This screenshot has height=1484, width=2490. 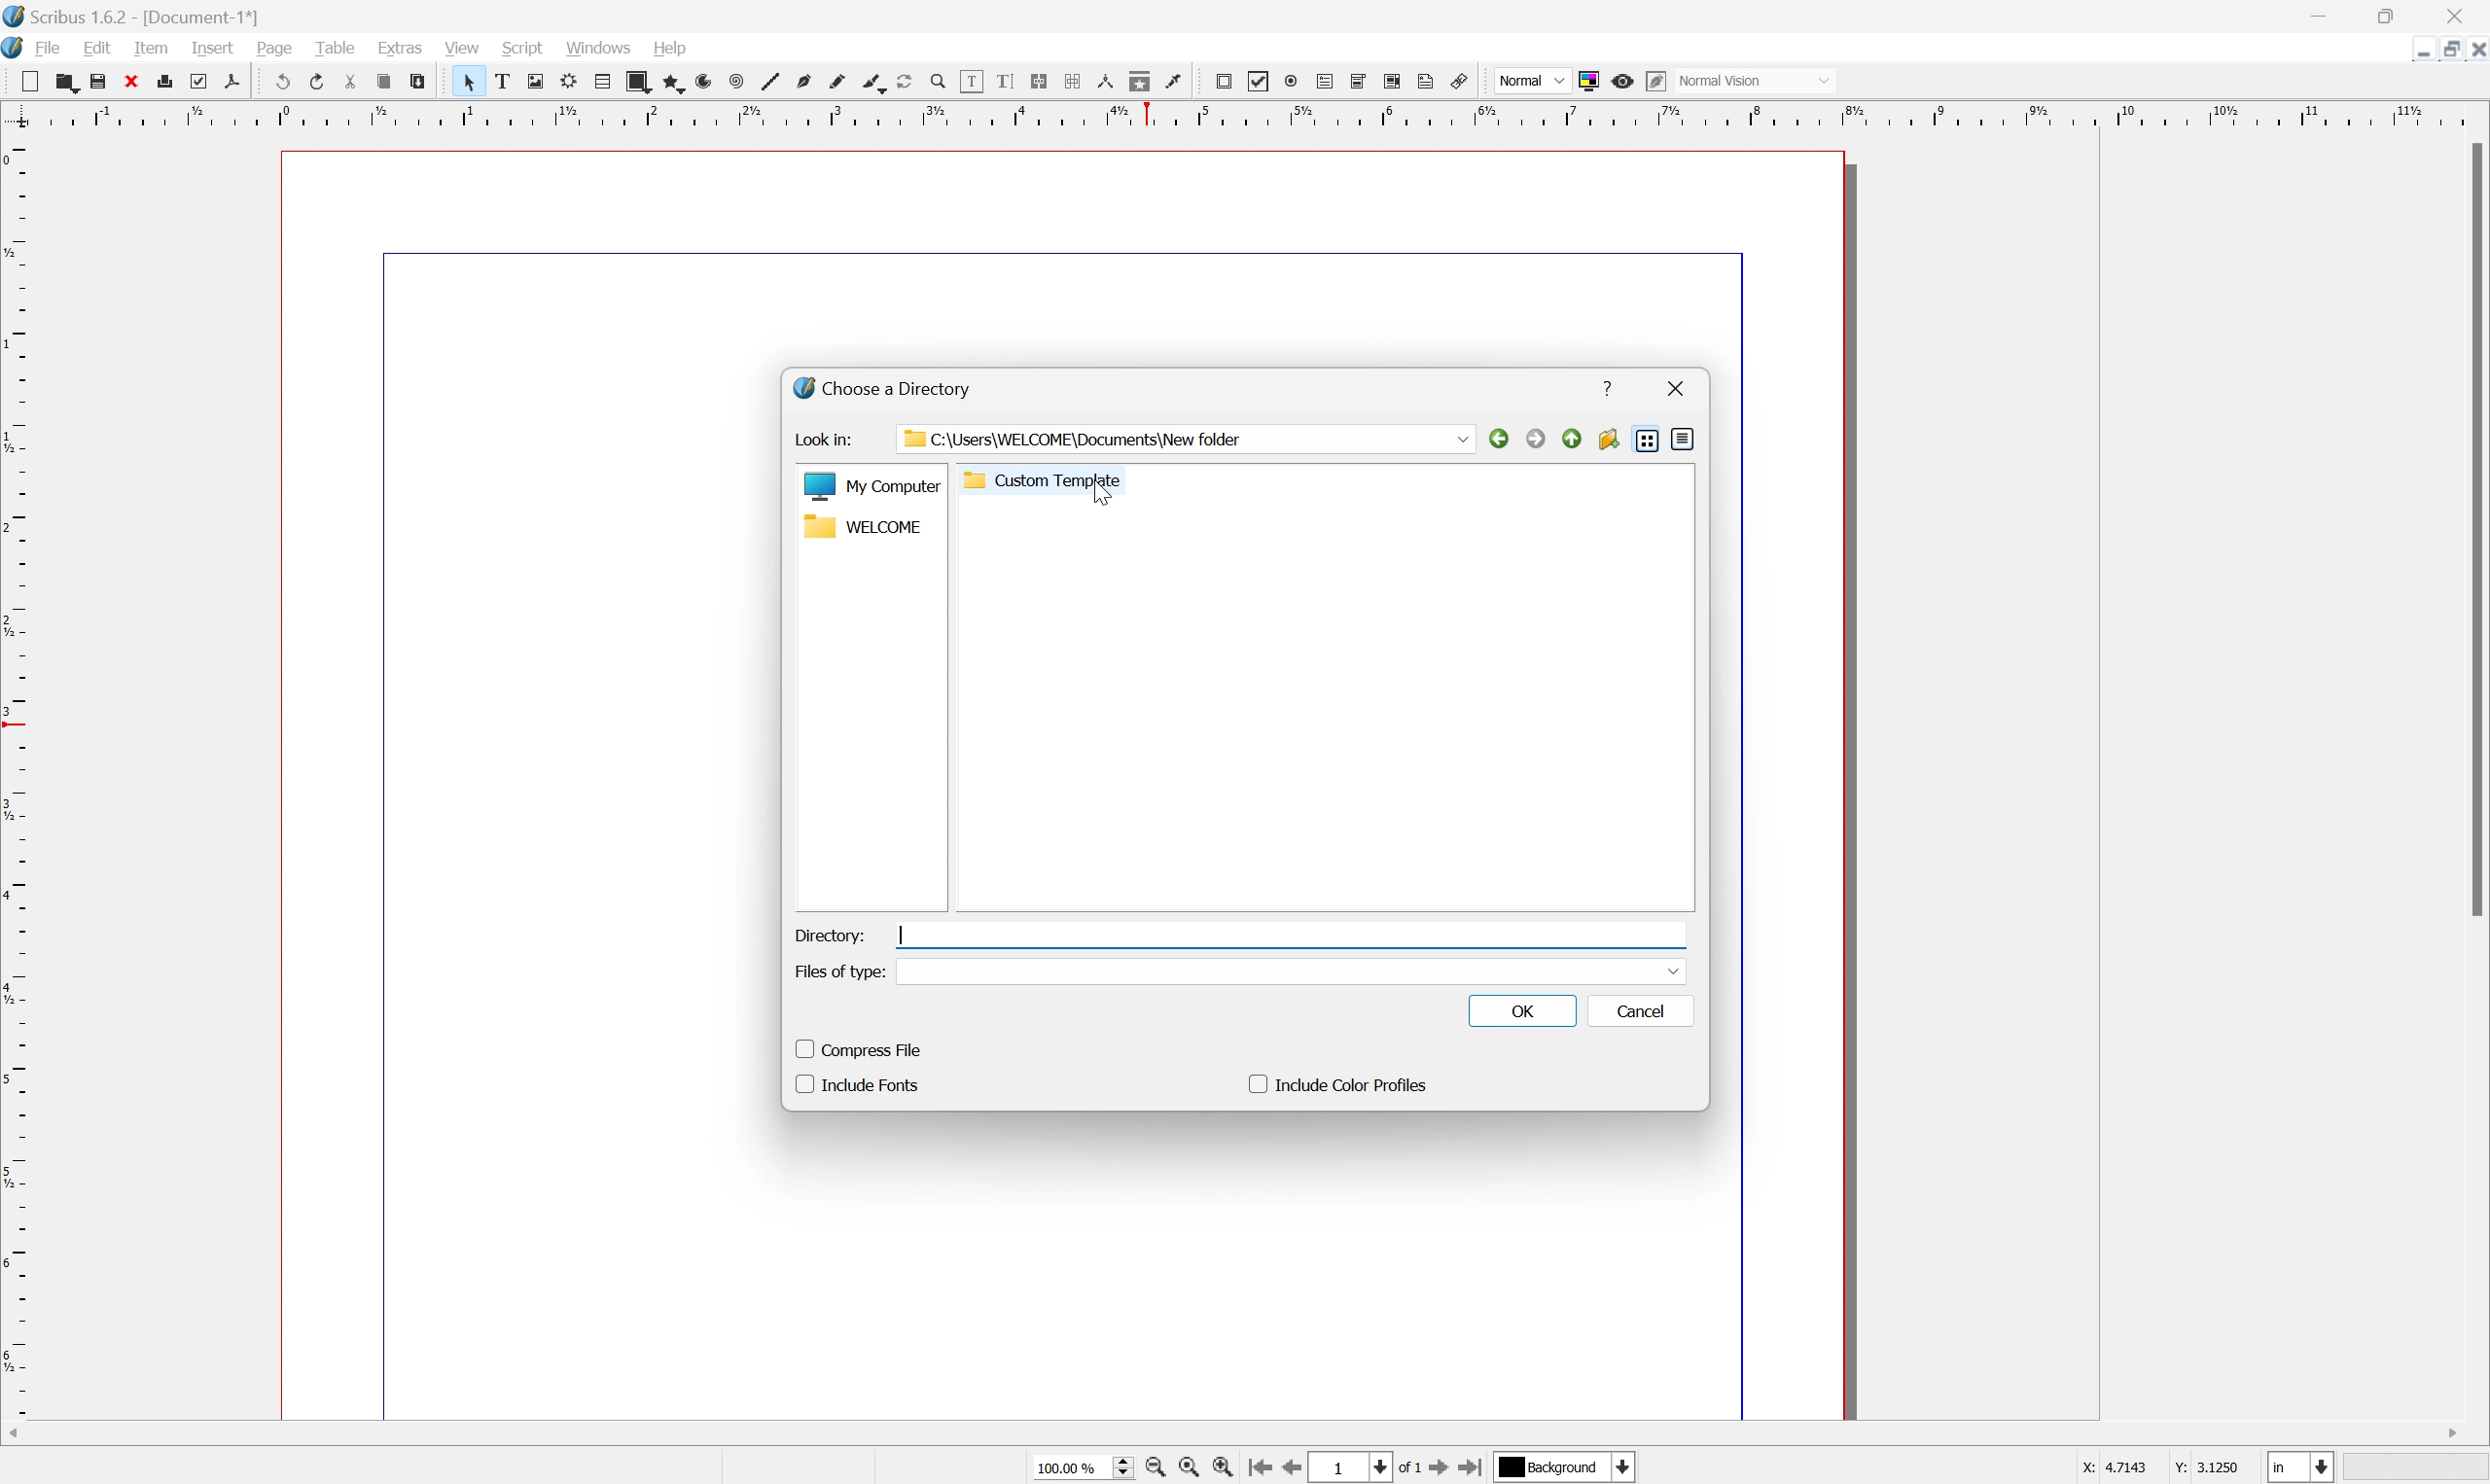 What do you see at coordinates (637, 80) in the screenshot?
I see `shape` at bounding box center [637, 80].